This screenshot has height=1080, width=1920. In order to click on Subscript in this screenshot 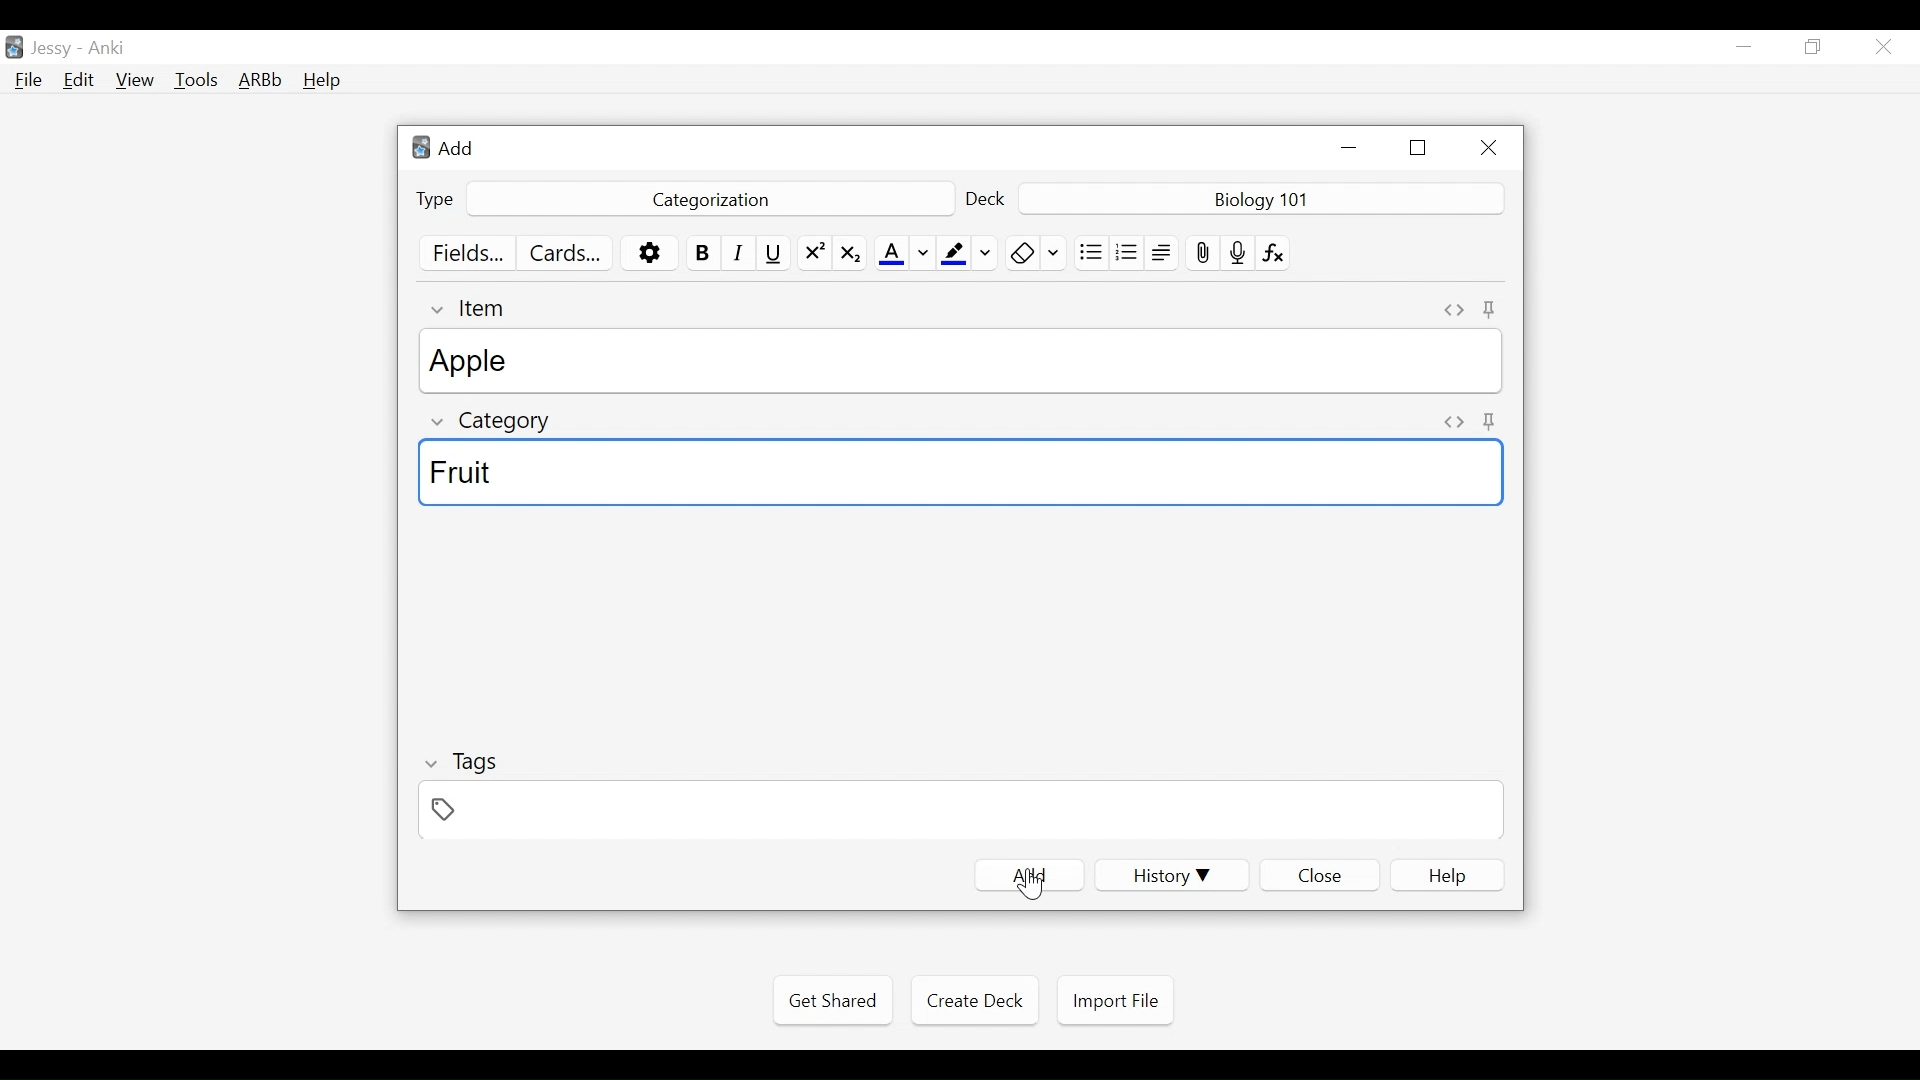, I will do `click(850, 253)`.